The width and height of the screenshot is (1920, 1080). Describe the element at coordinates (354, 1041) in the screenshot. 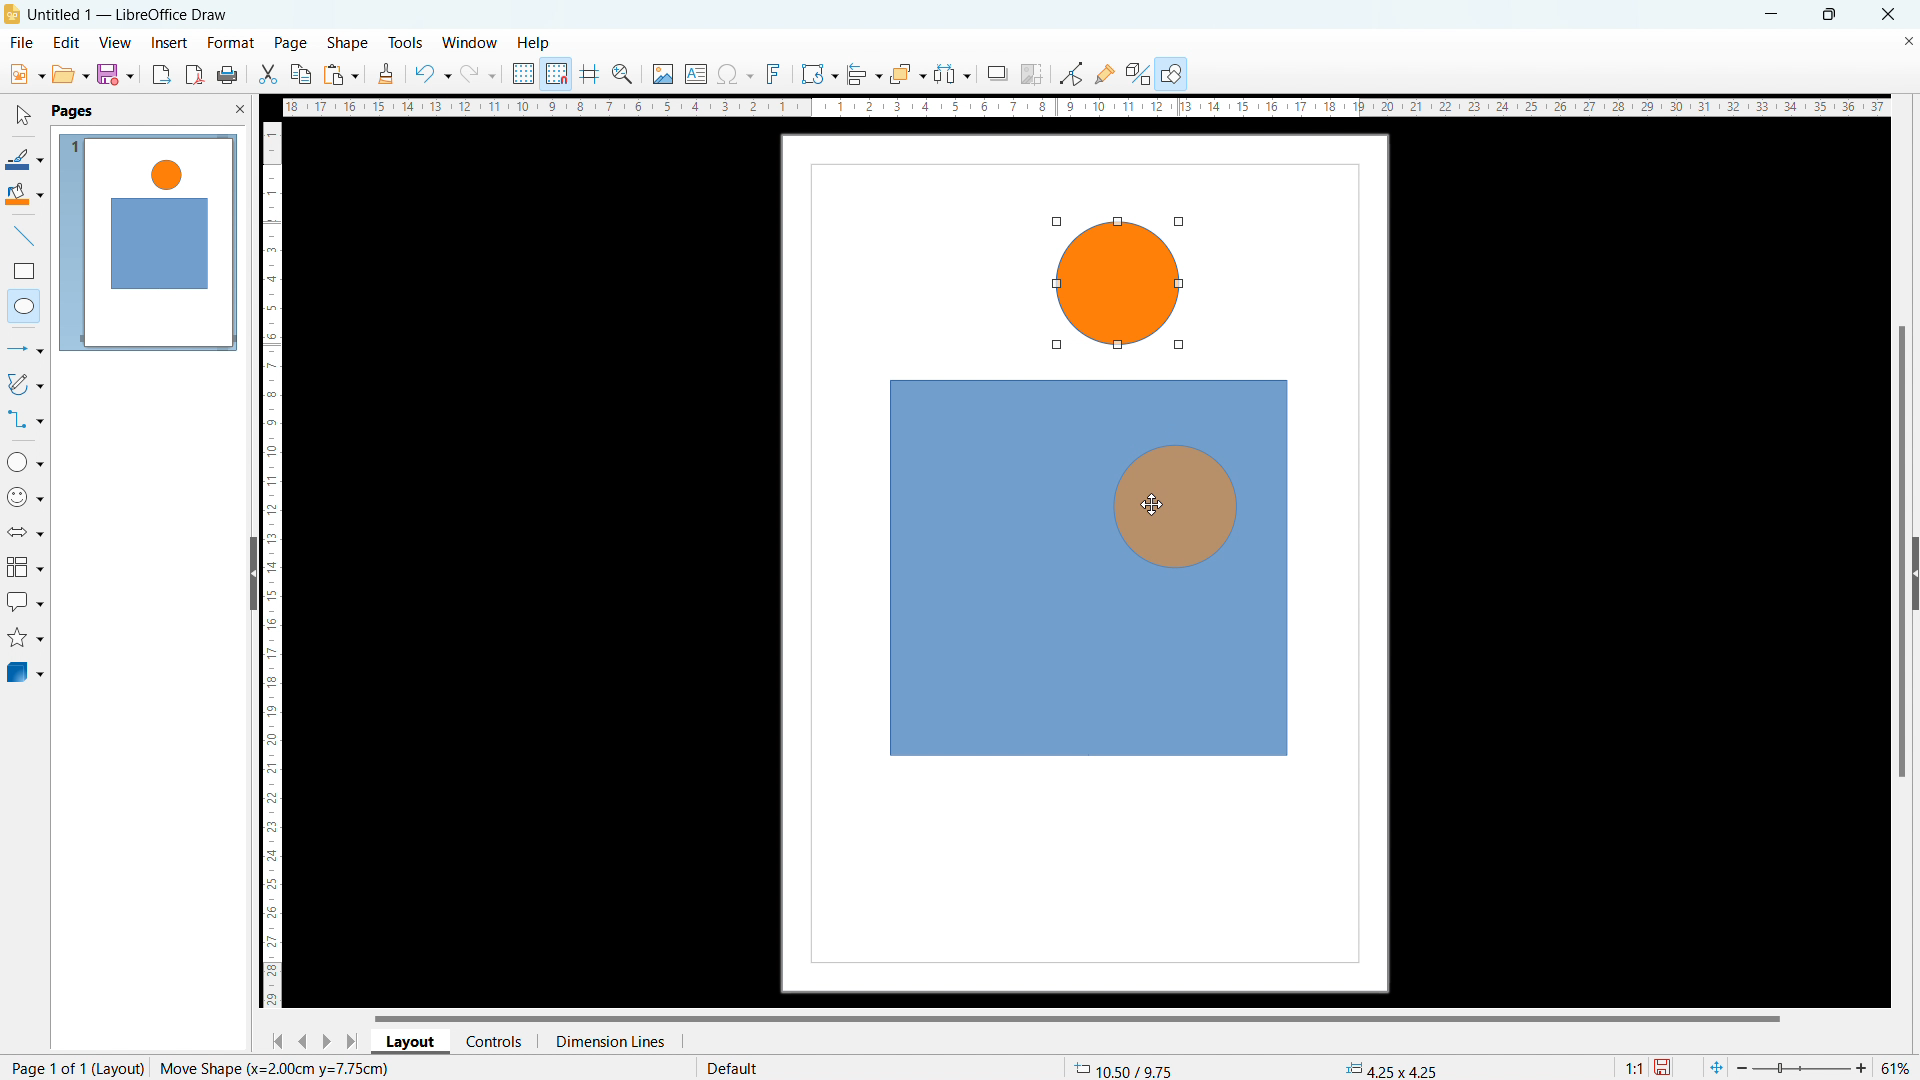

I see `go to last page` at that location.